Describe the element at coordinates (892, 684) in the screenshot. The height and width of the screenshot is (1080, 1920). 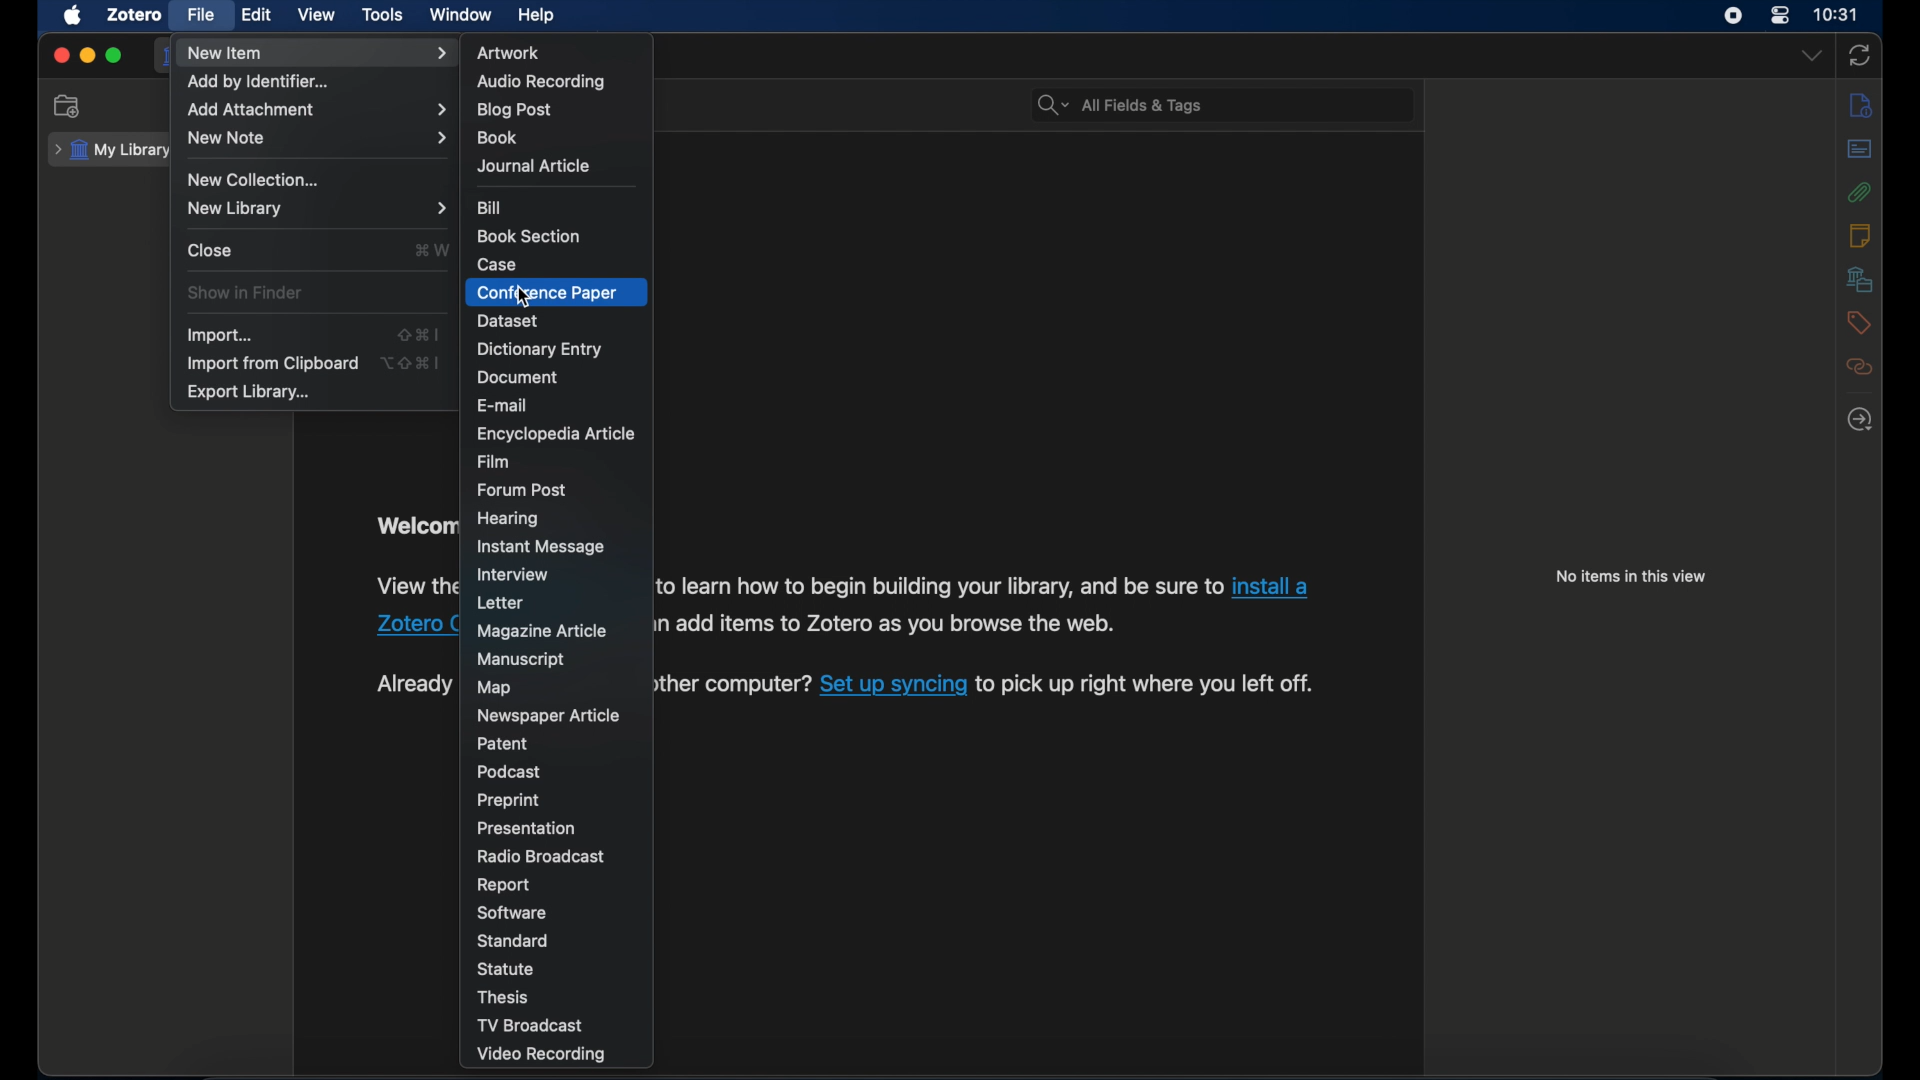
I see `link` at that location.